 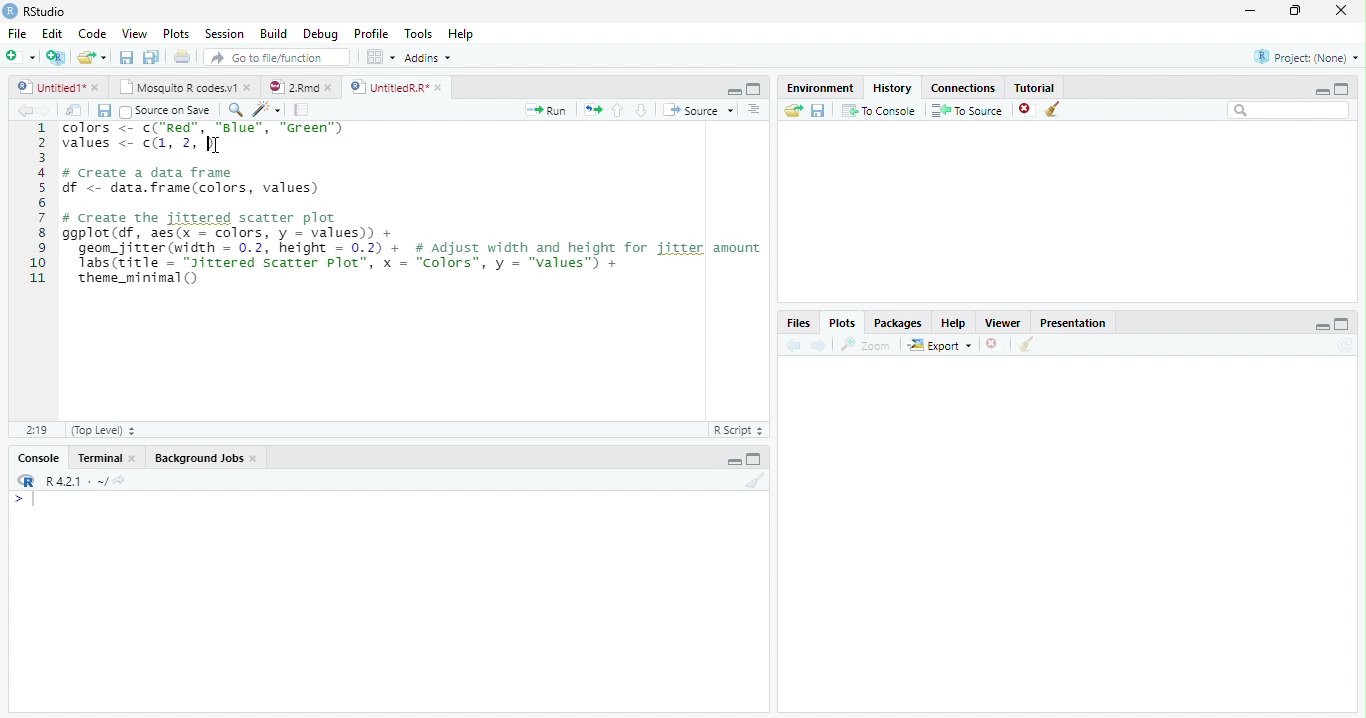 I want to click on To Source, so click(x=968, y=110).